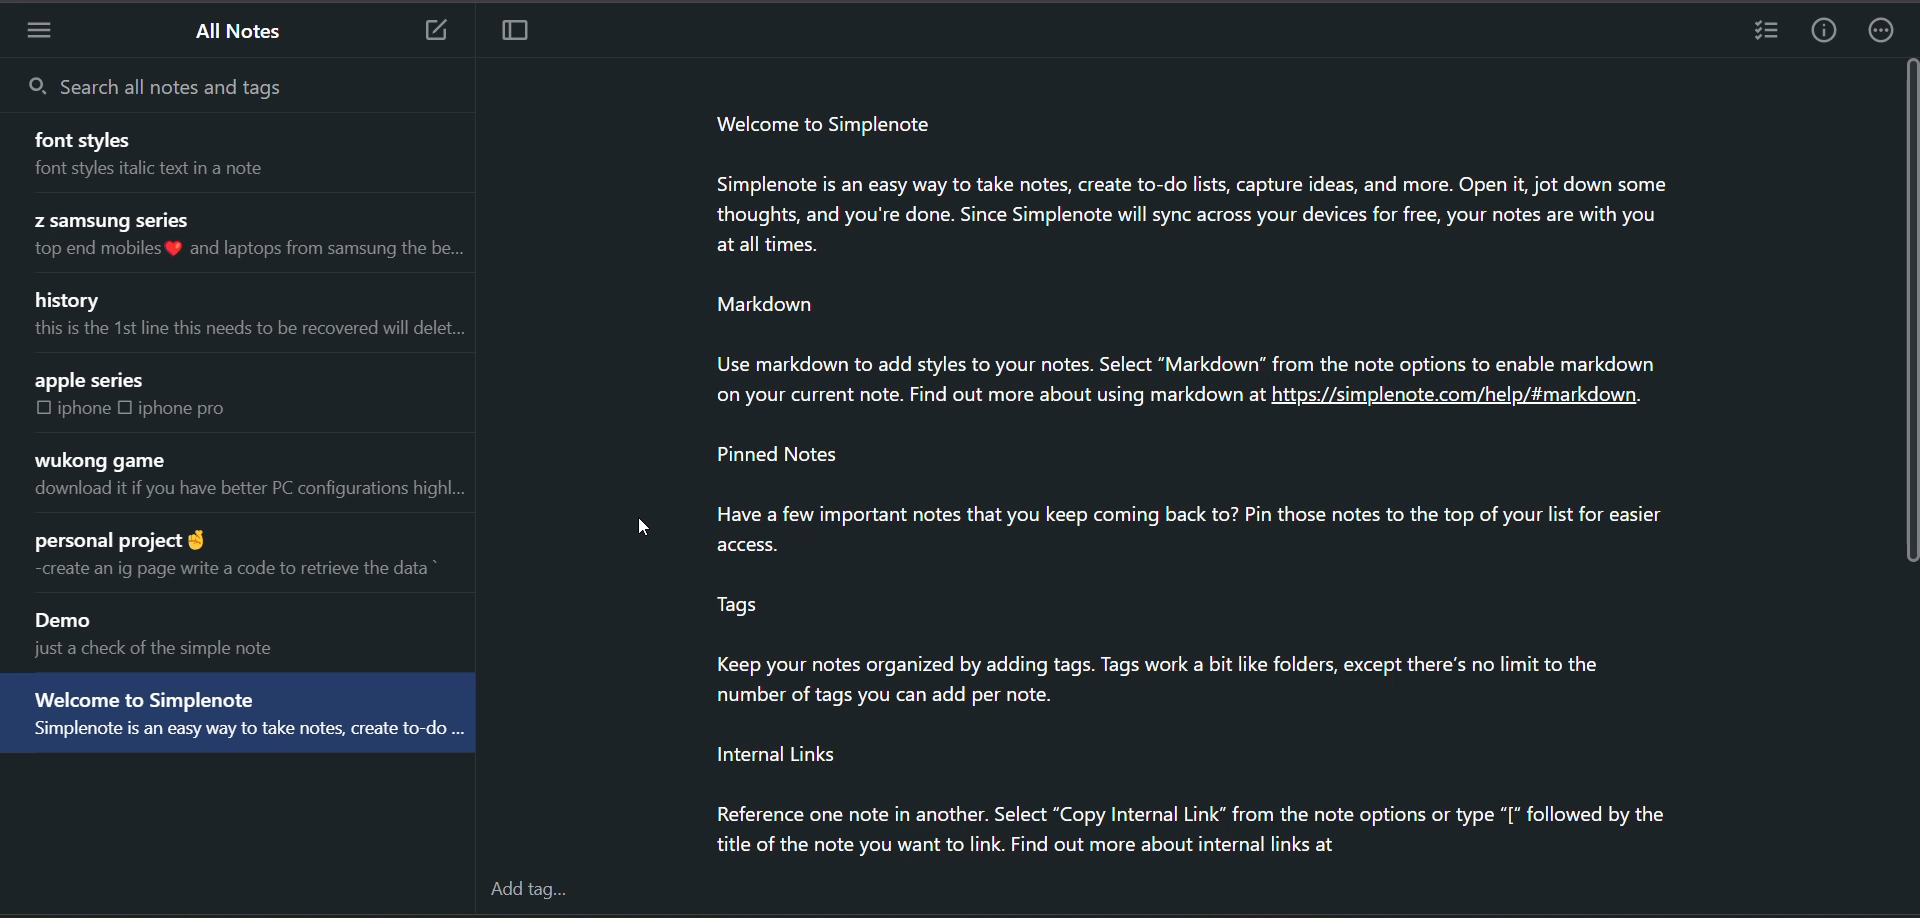 The image size is (1920, 918). What do you see at coordinates (1827, 30) in the screenshot?
I see `info` at bounding box center [1827, 30].